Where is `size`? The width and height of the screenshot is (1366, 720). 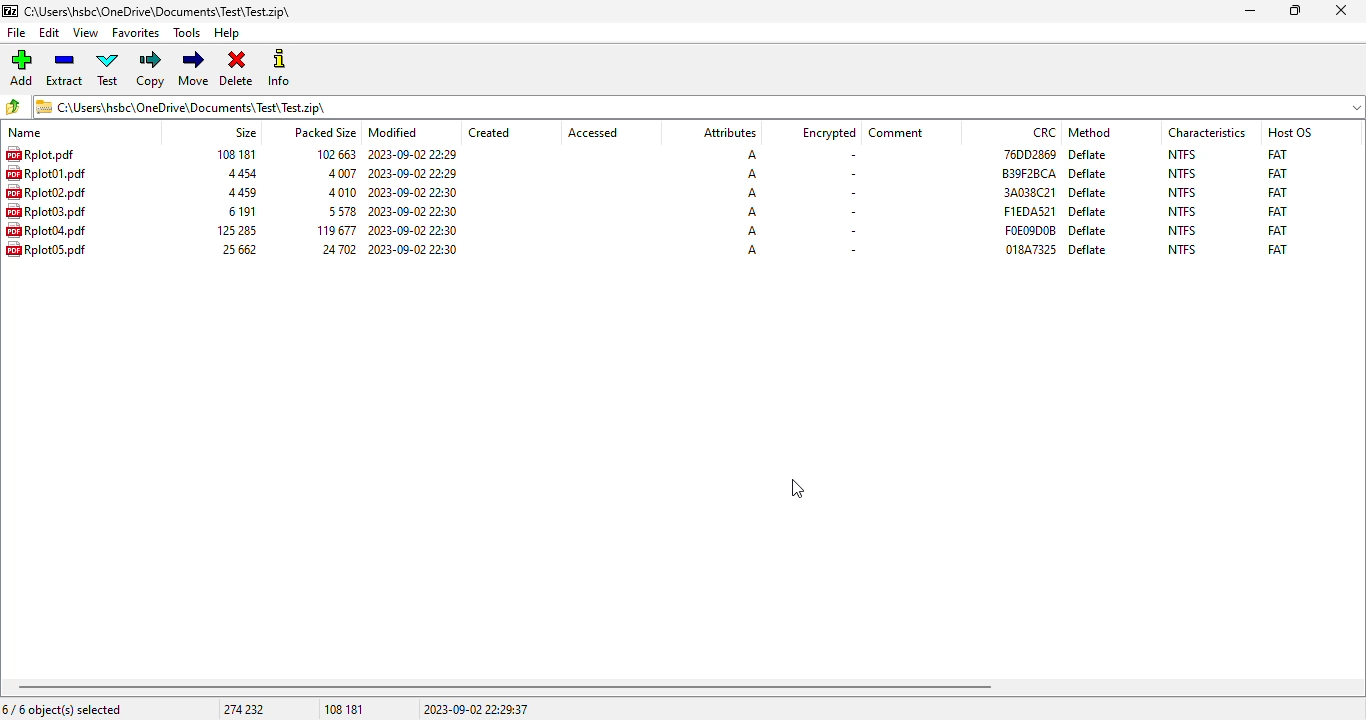 size is located at coordinates (240, 193).